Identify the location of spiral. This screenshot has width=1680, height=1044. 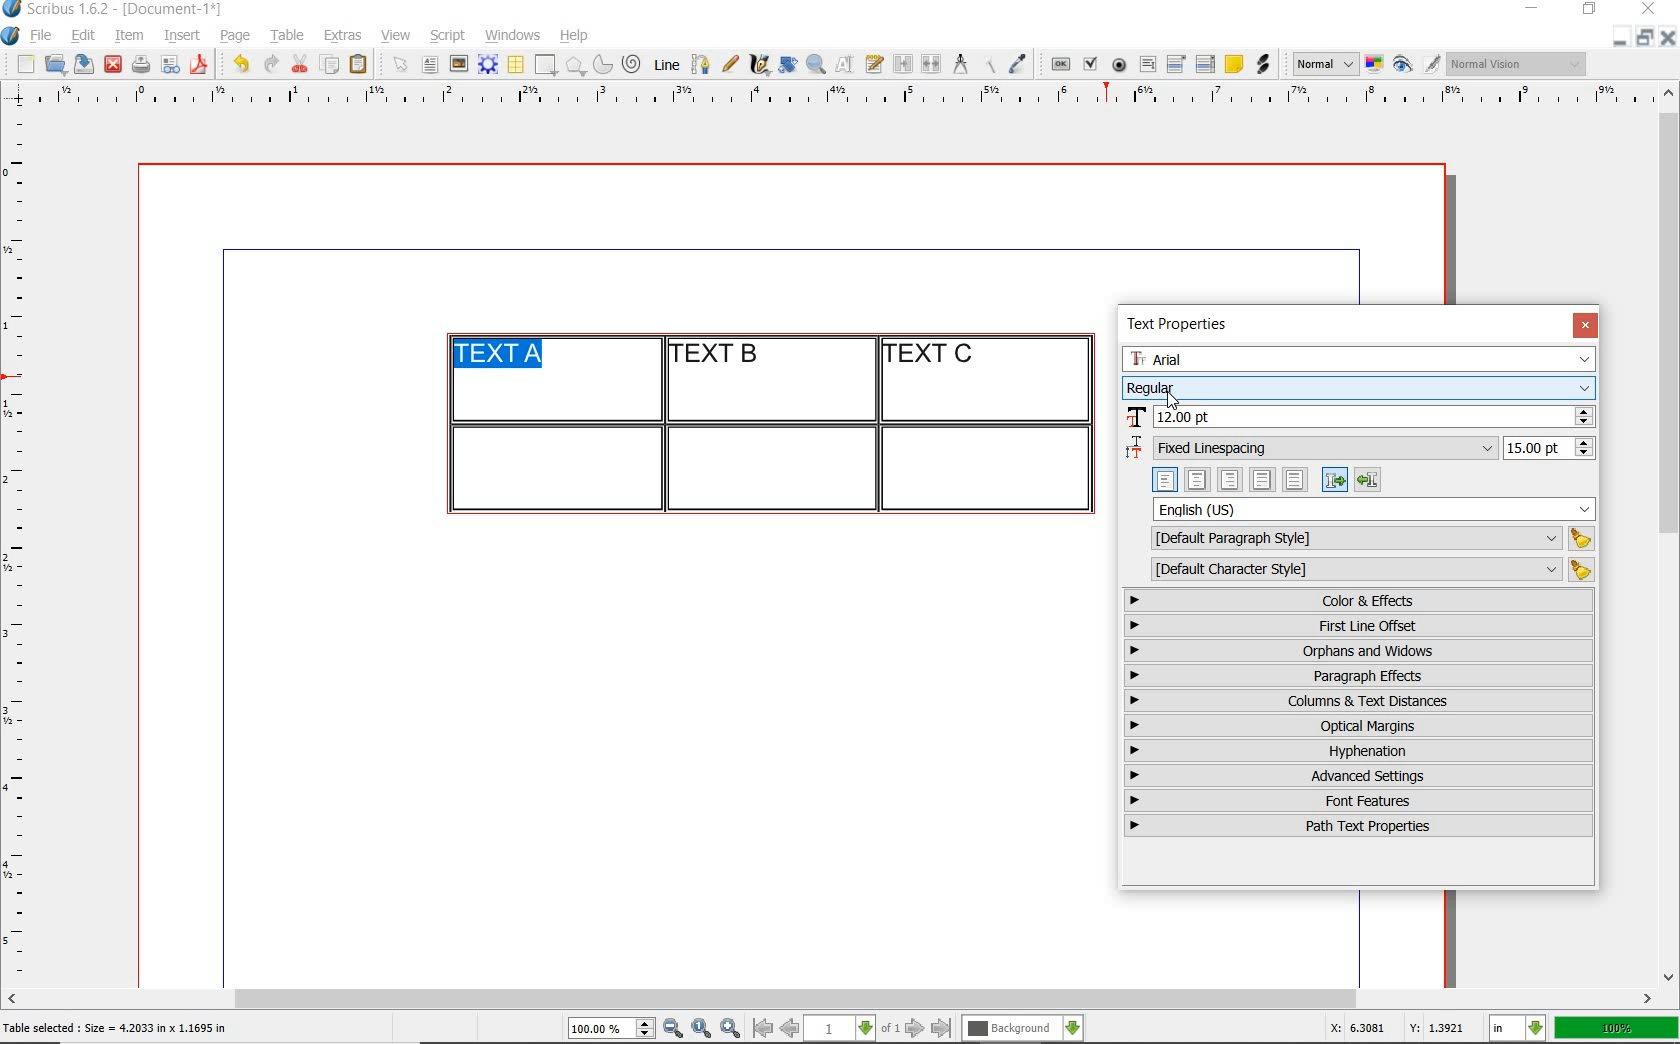
(633, 64).